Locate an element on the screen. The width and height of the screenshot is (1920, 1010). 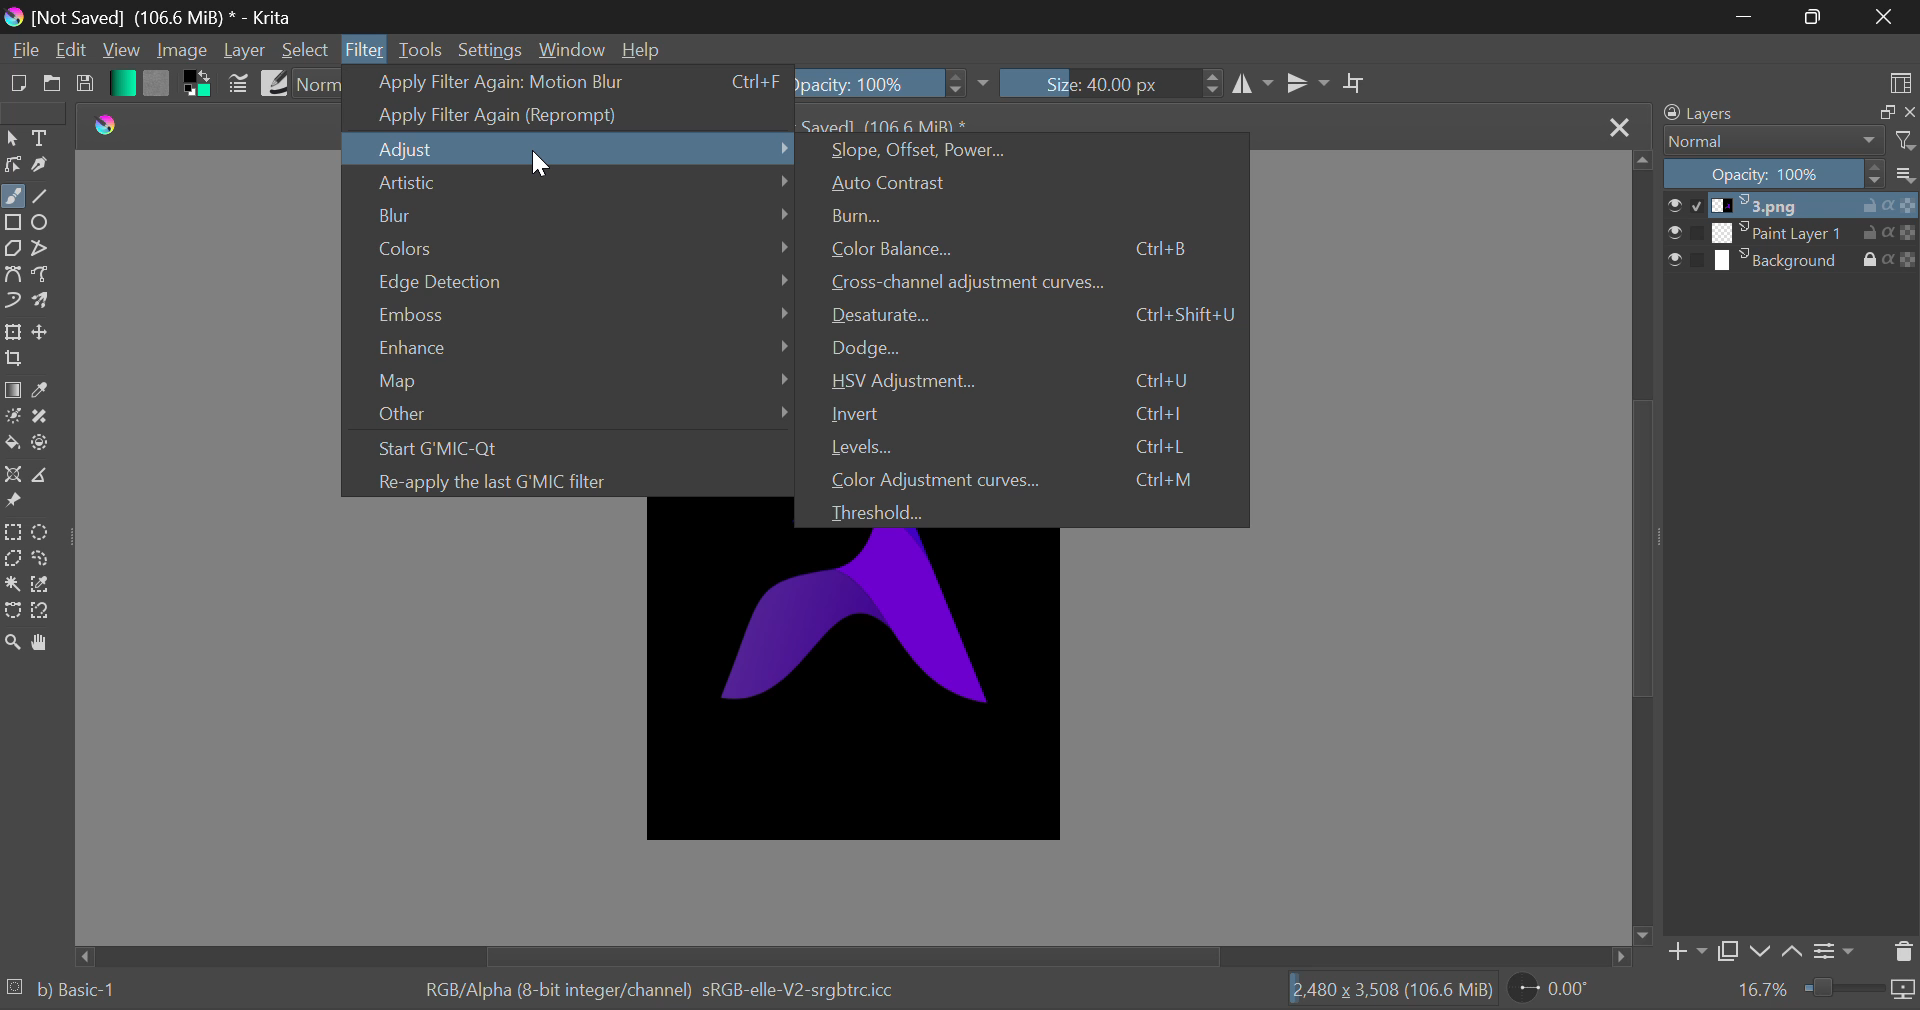
Settings is located at coordinates (491, 50).